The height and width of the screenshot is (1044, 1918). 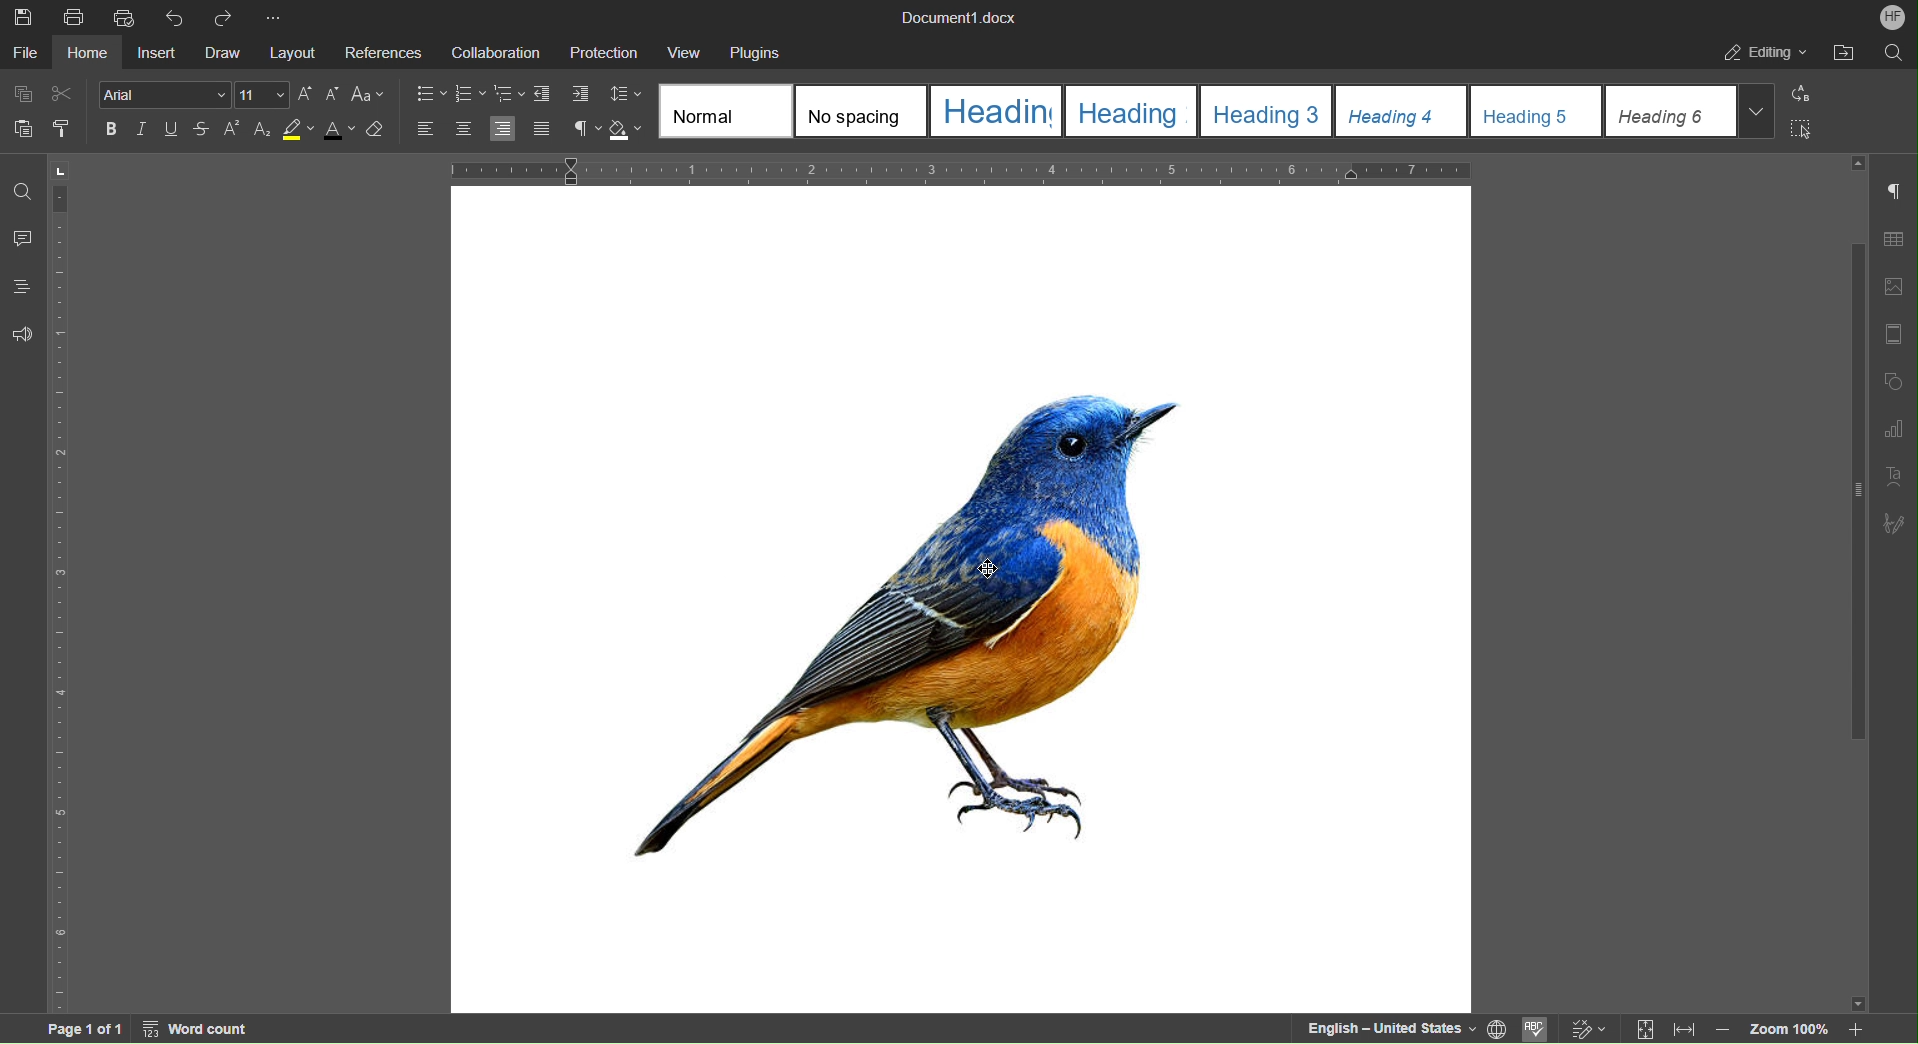 I want to click on Increase Indent, so click(x=580, y=96).